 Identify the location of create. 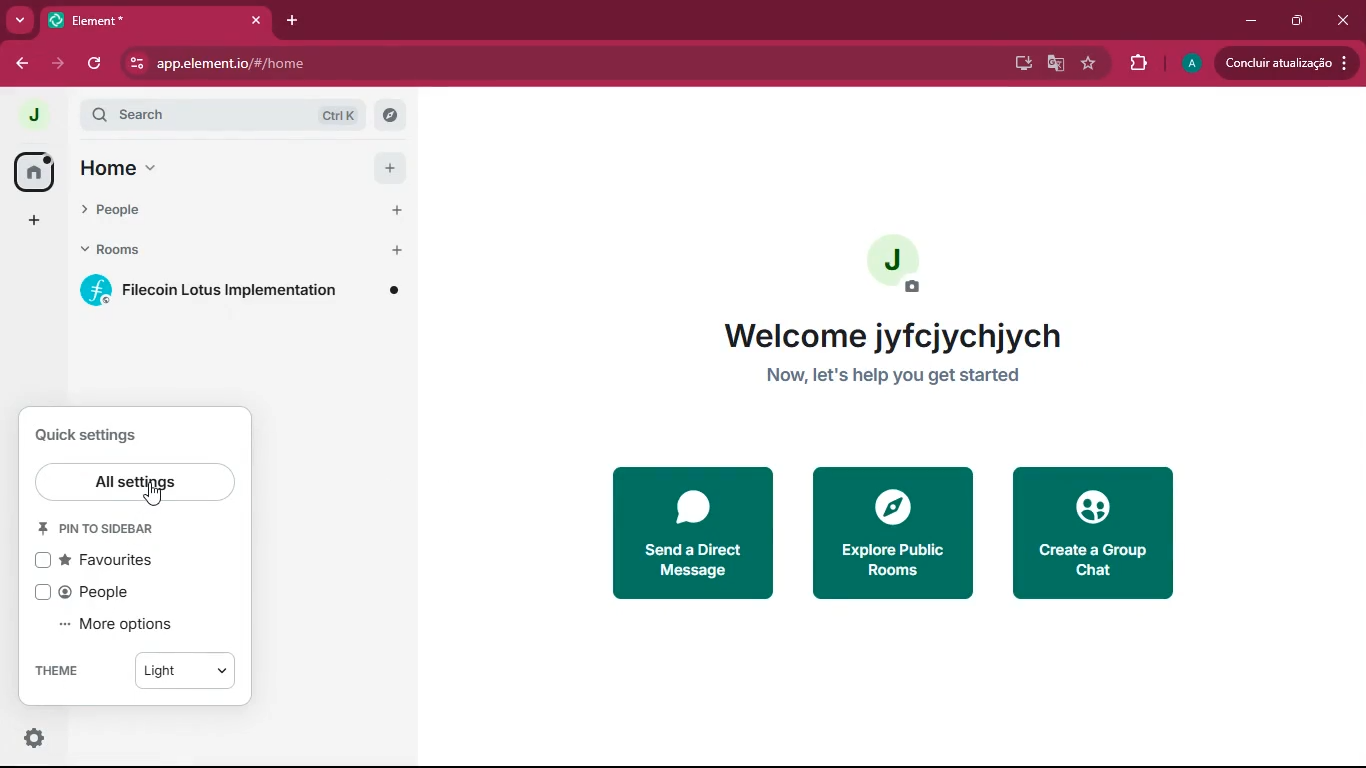
(1098, 536).